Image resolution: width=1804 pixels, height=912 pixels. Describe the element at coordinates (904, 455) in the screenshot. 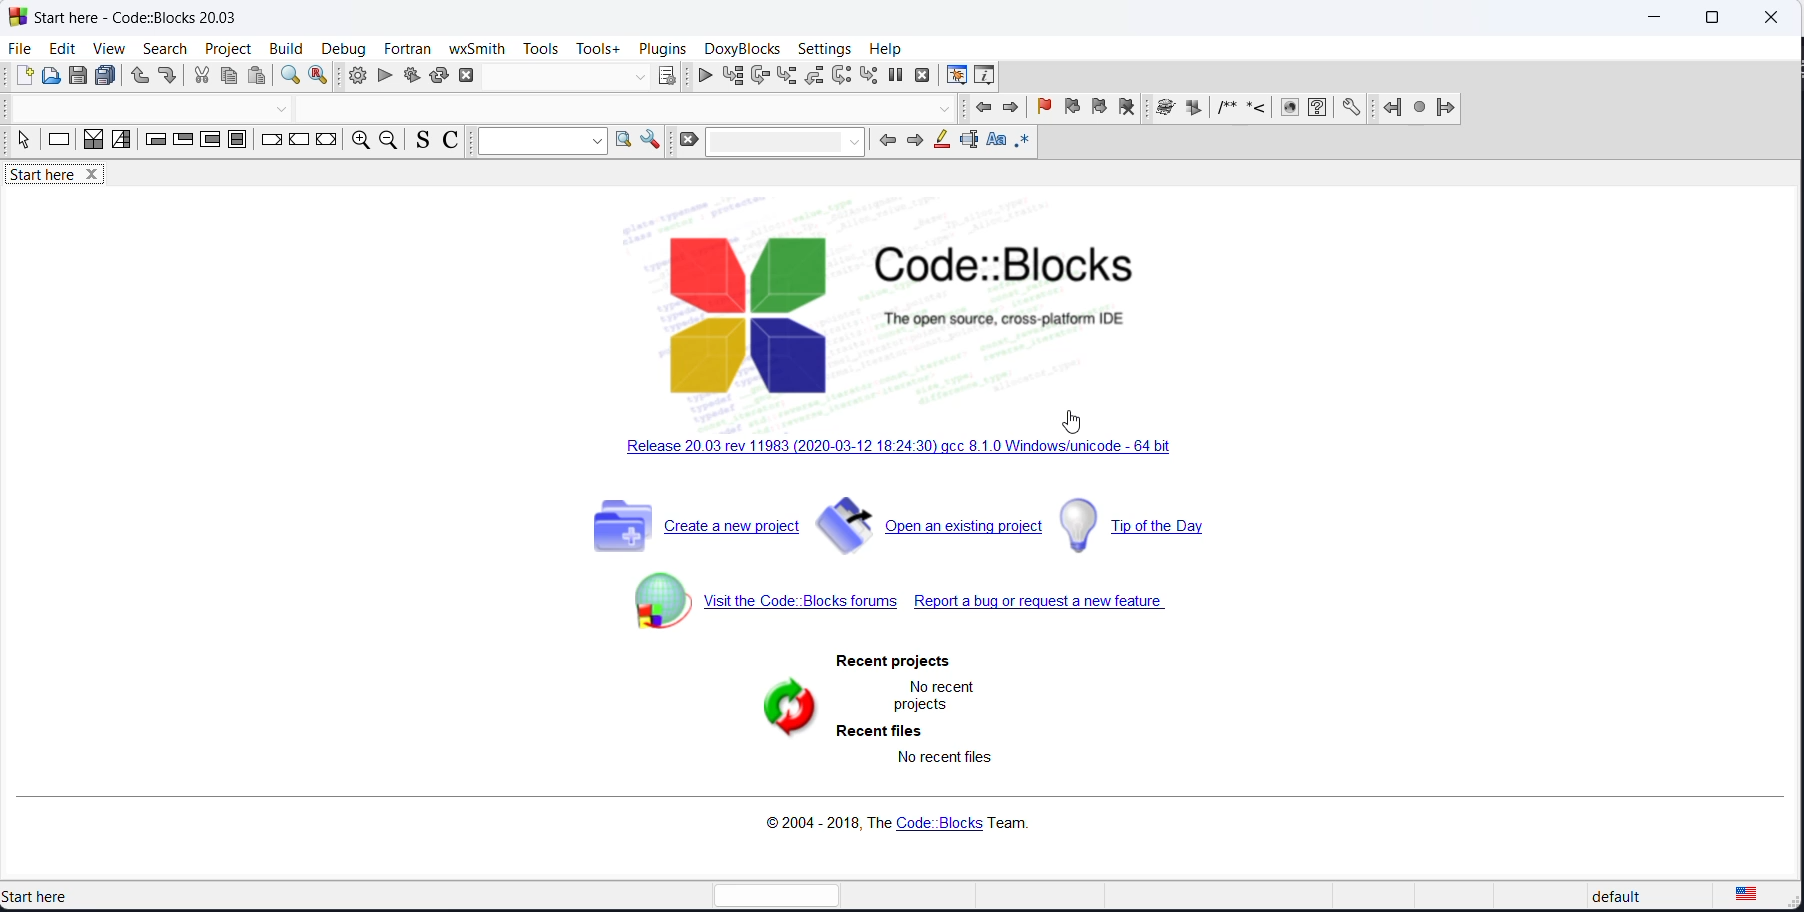

I see `new release` at that location.